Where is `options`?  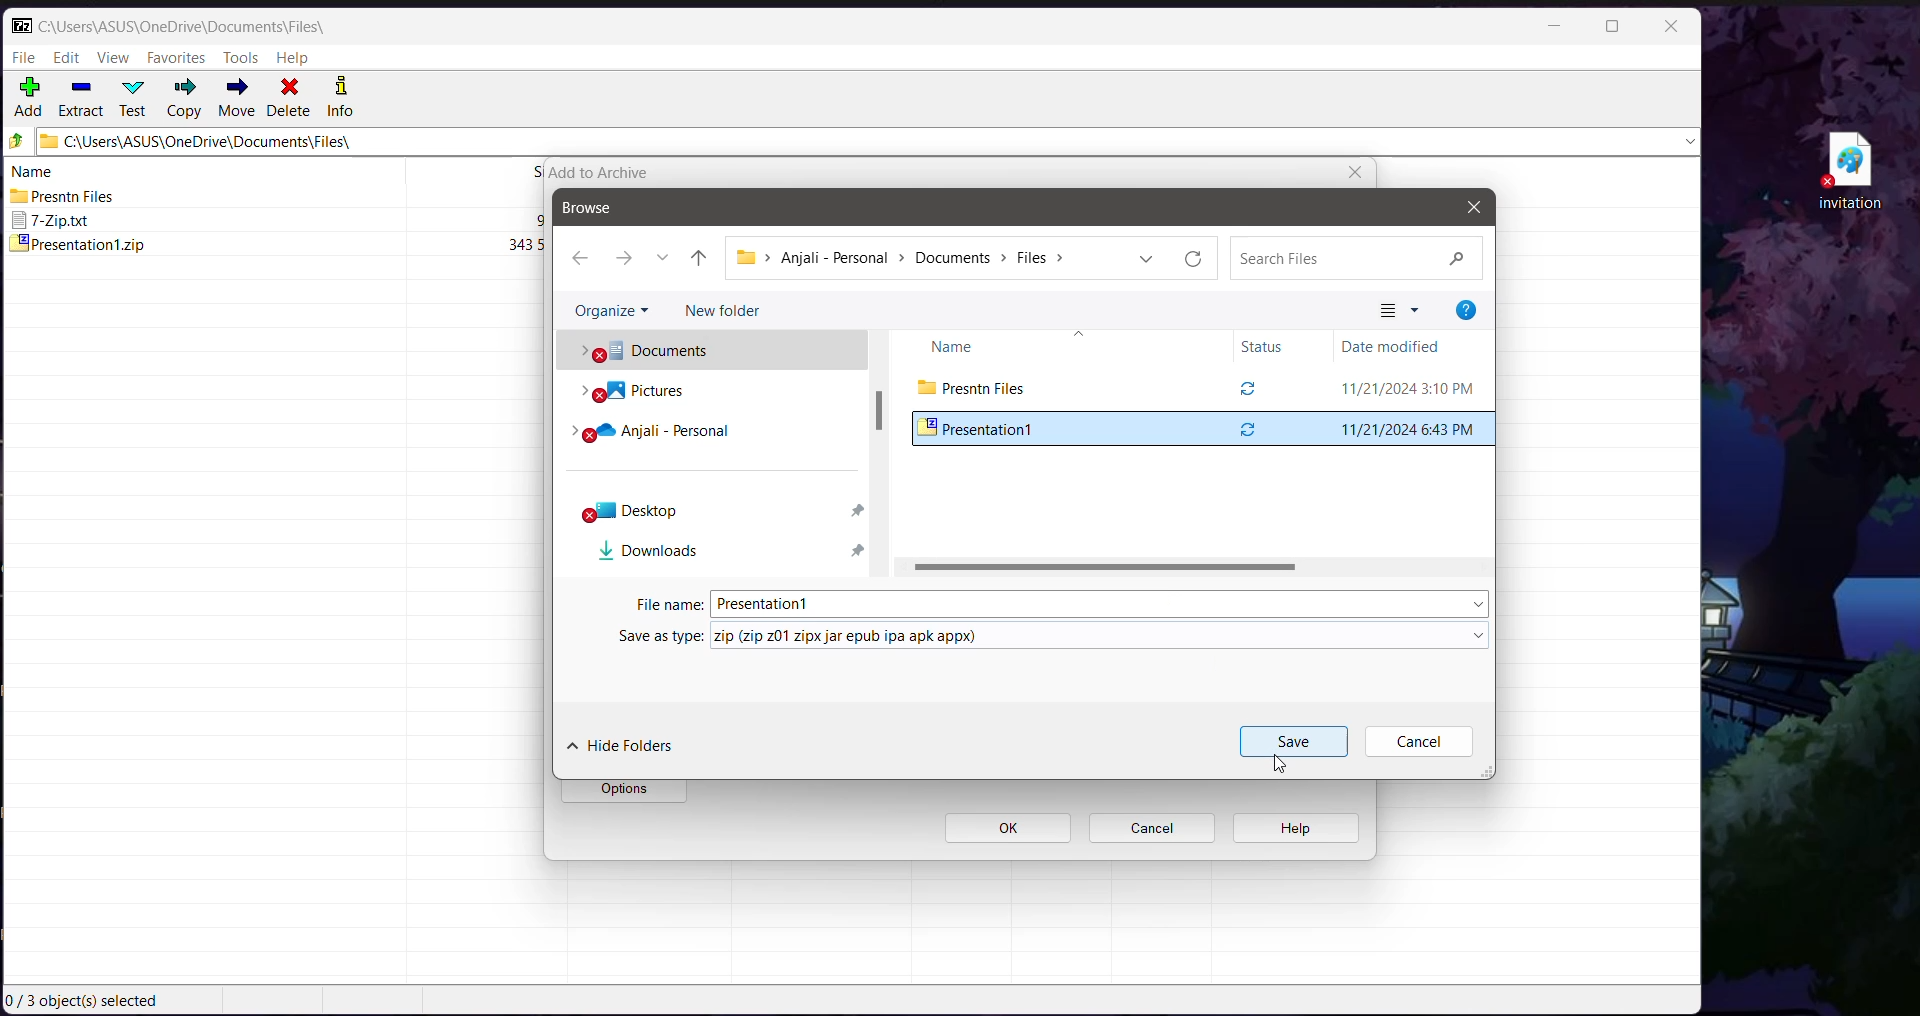 options is located at coordinates (626, 793).